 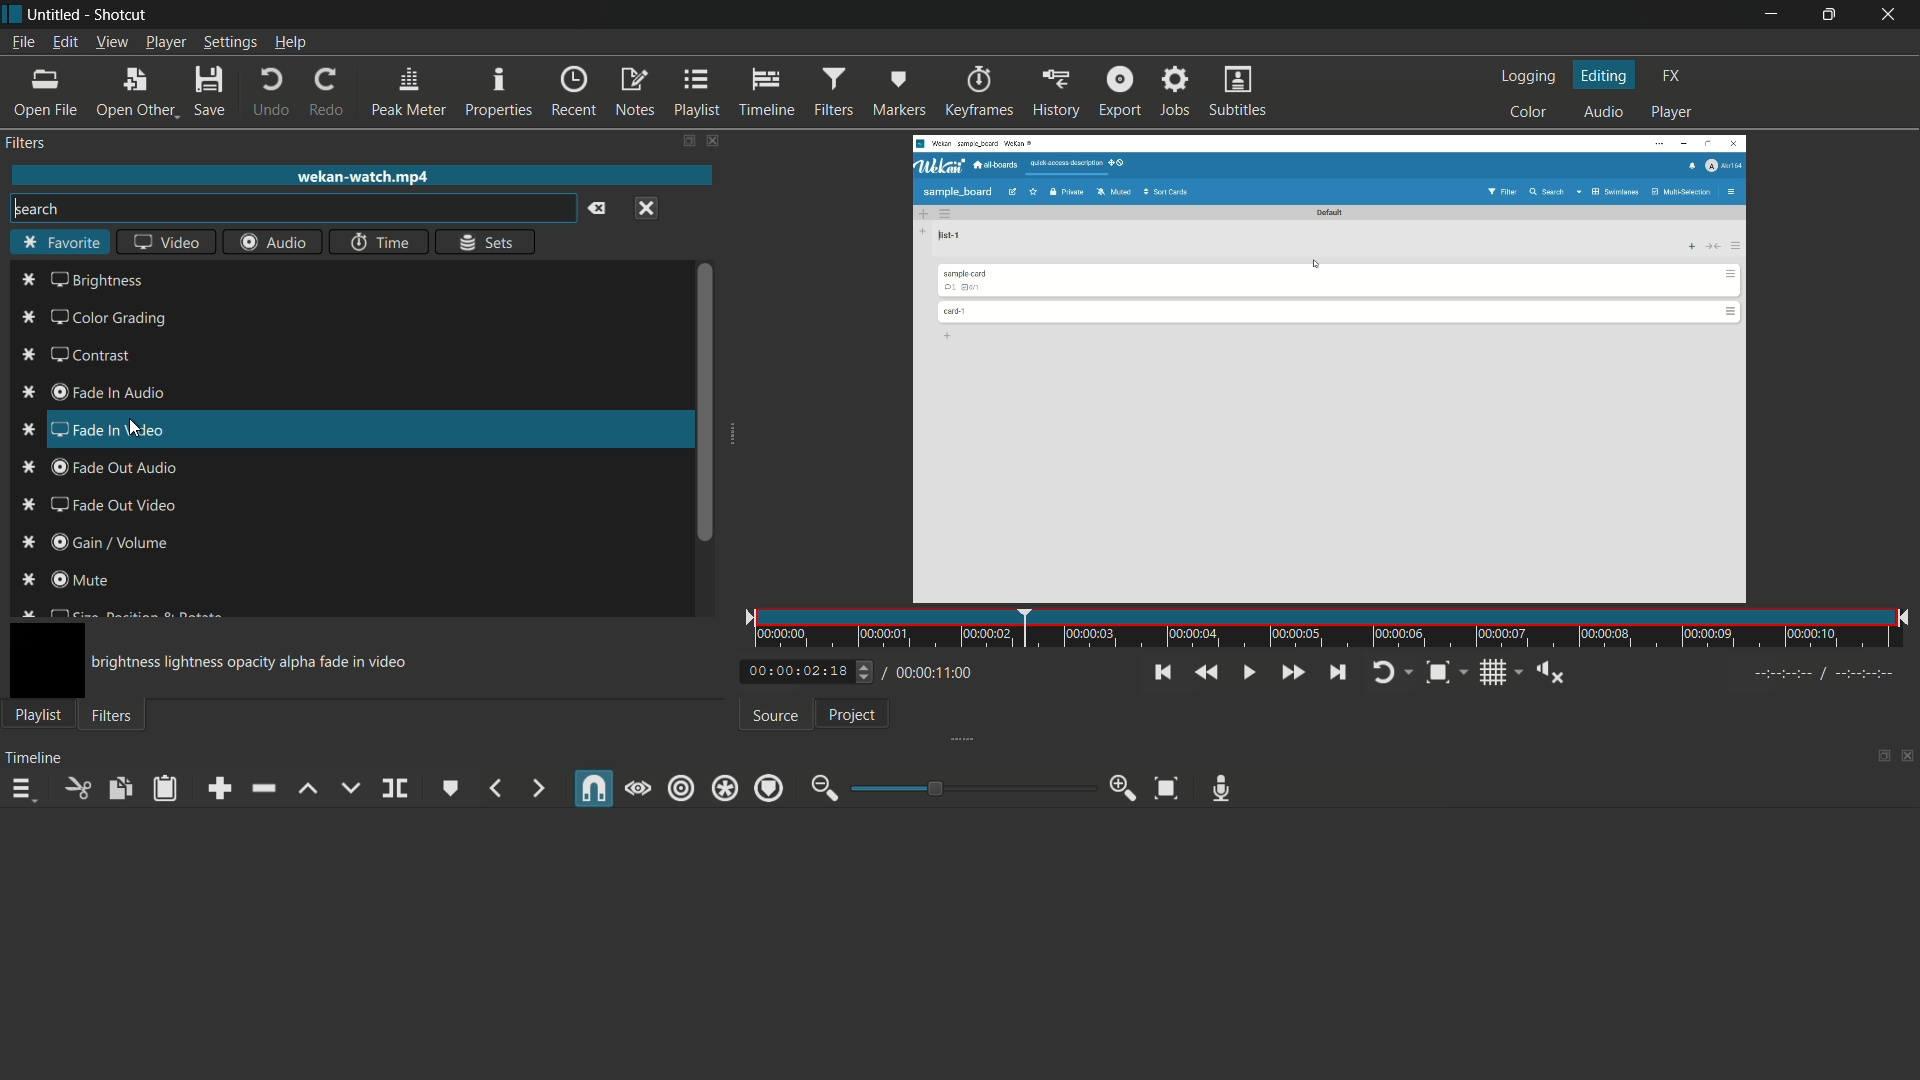 What do you see at coordinates (22, 788) in the screenshot?
I see `timeline menu` at bounding box center [22, 788].